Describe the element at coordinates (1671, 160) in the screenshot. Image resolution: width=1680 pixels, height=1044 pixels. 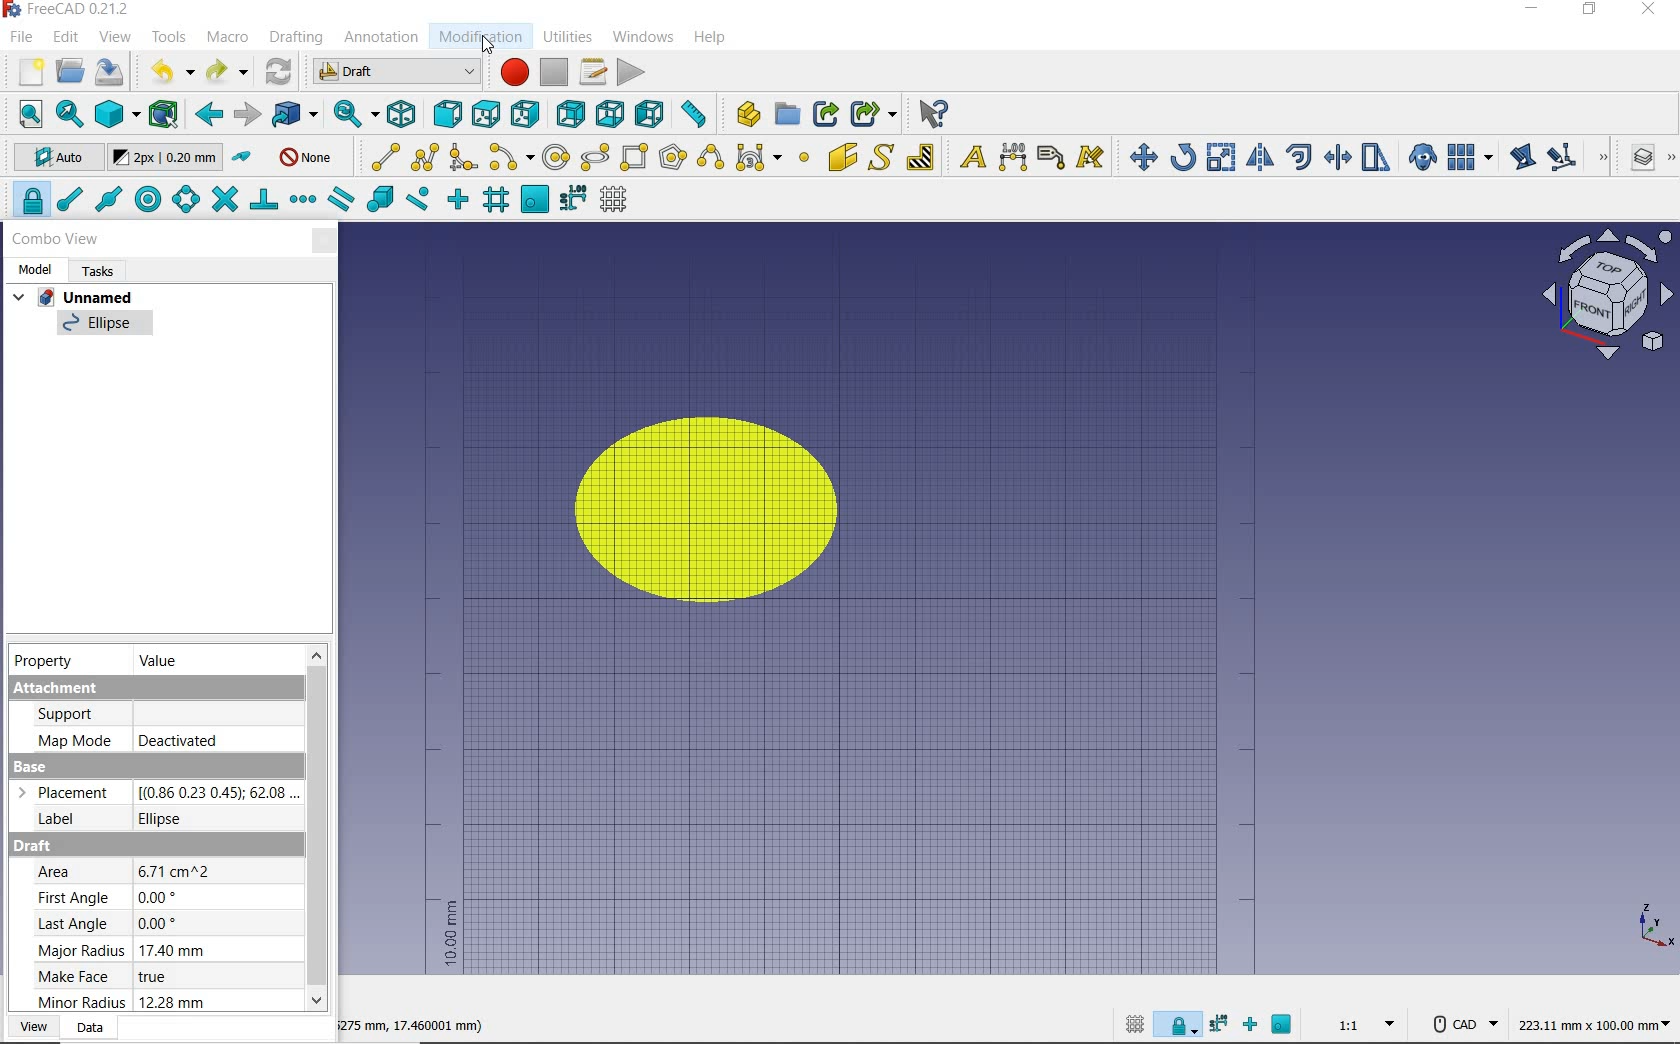
I see `draft utility tools` at that location.